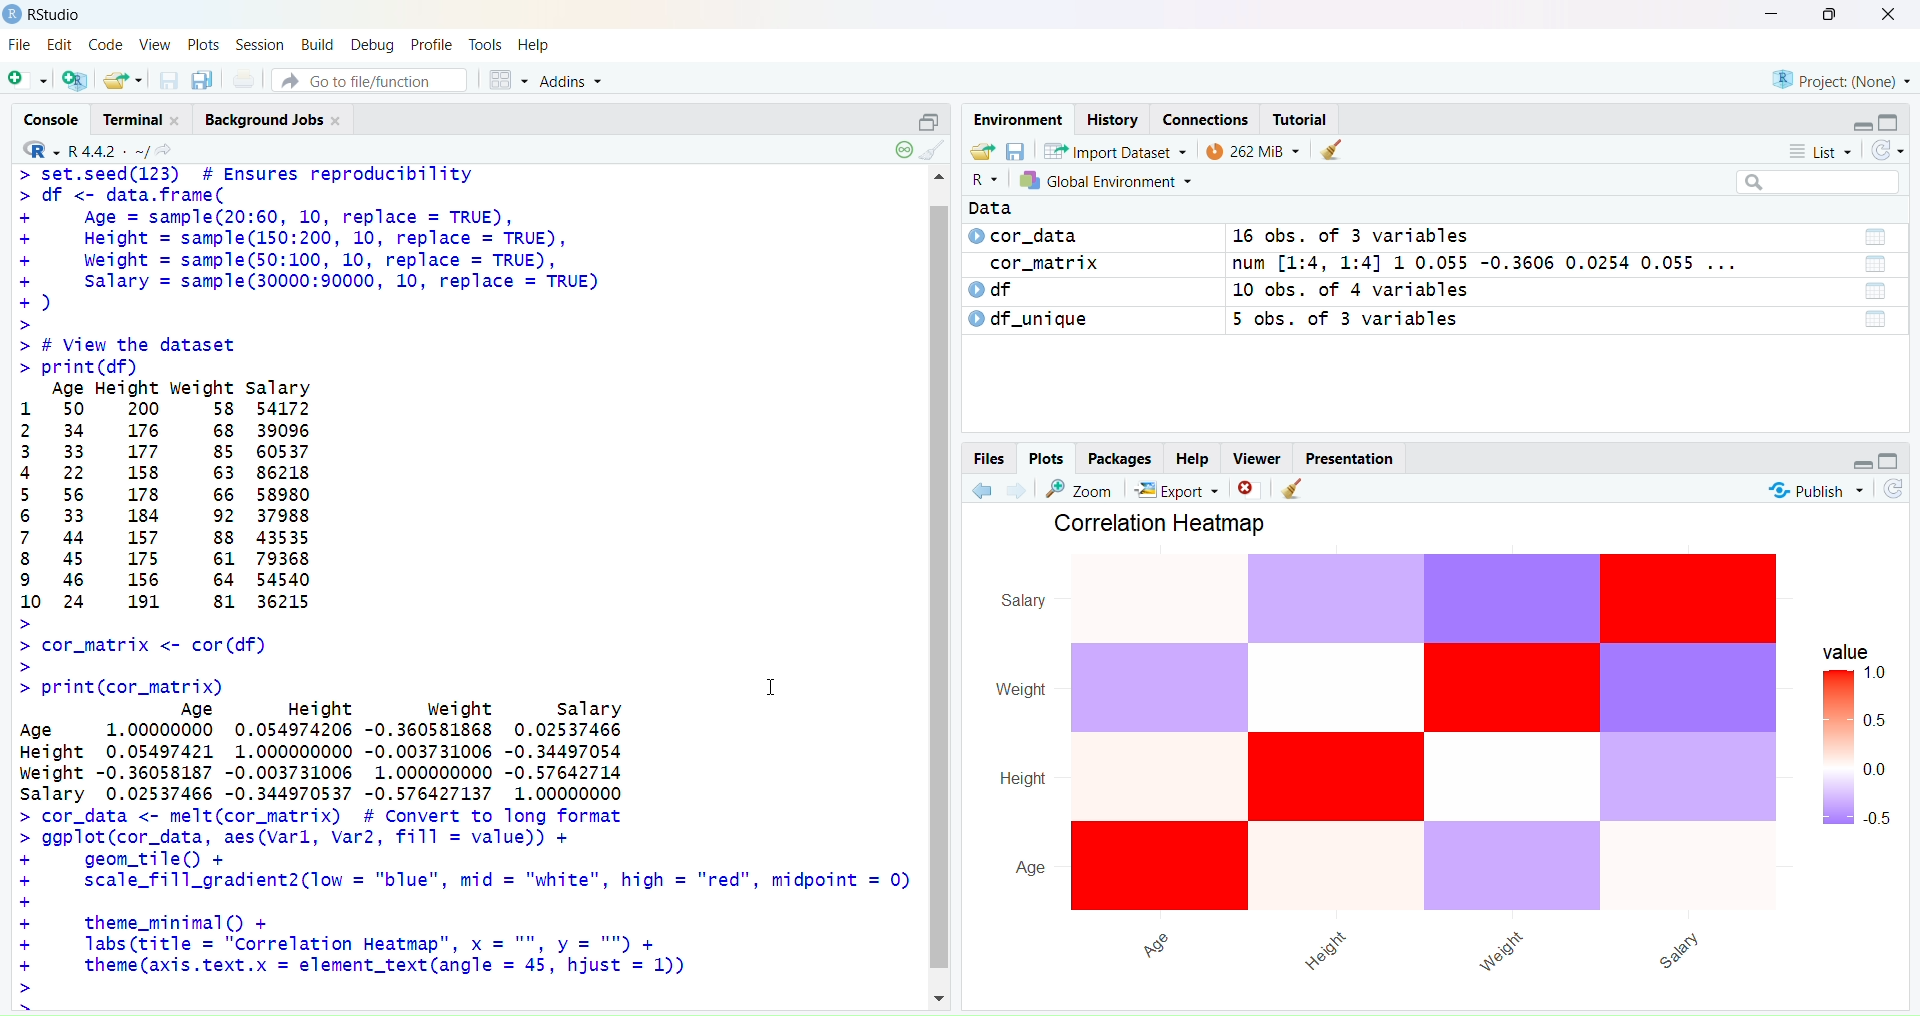 The width and height of the screenshot is (1920, 1016). I want to click on Show in new window, so click(171, 150).